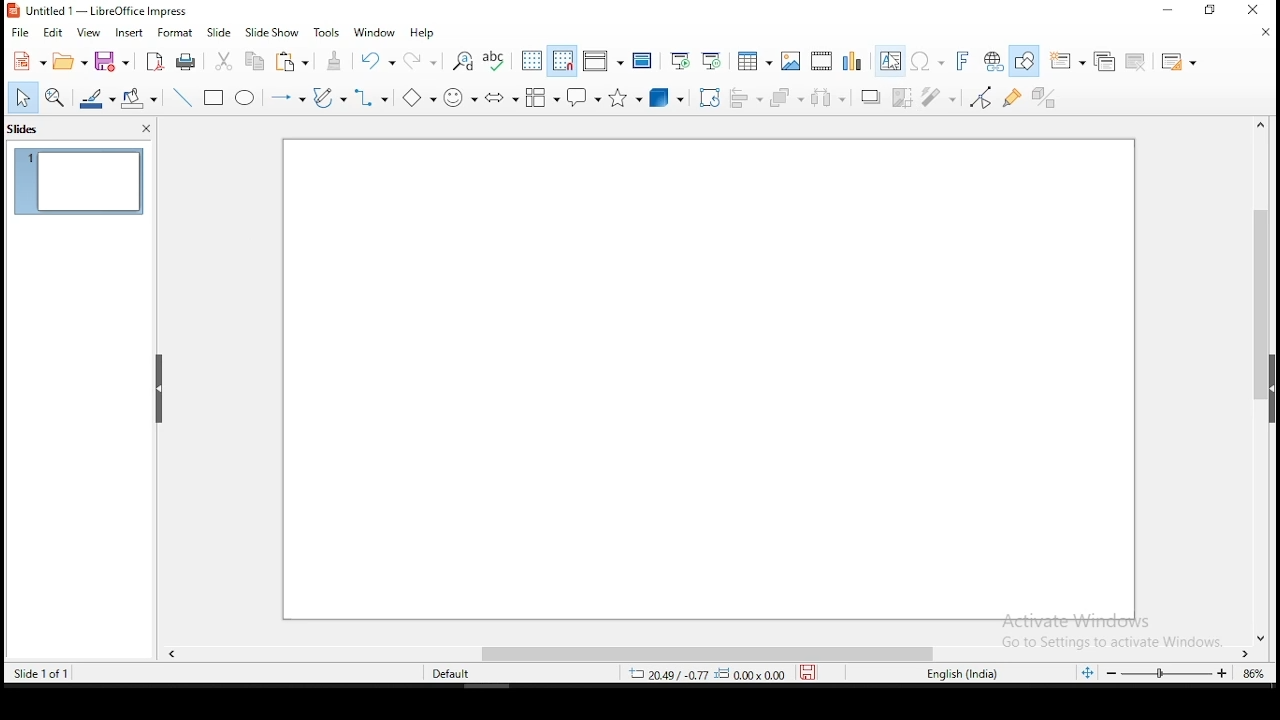  I want to click on scroll bar, so click(714, 654).